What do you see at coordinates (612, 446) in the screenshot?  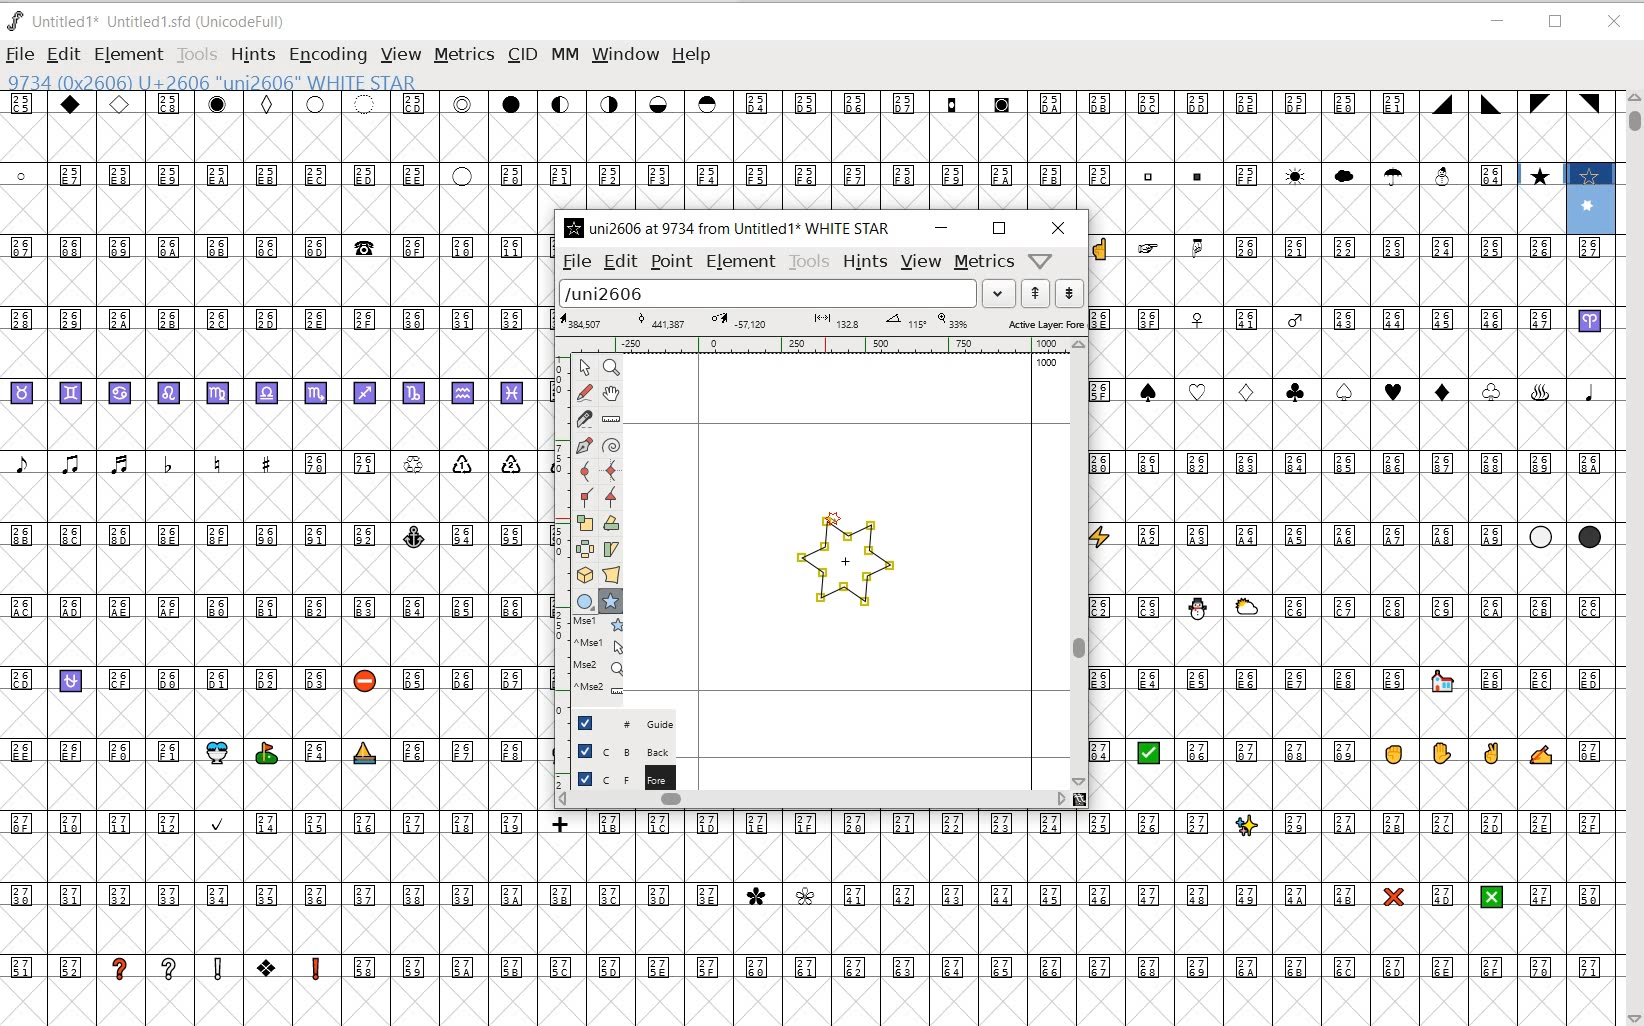 I see `SPIRO` at bounding box center [612, 446].